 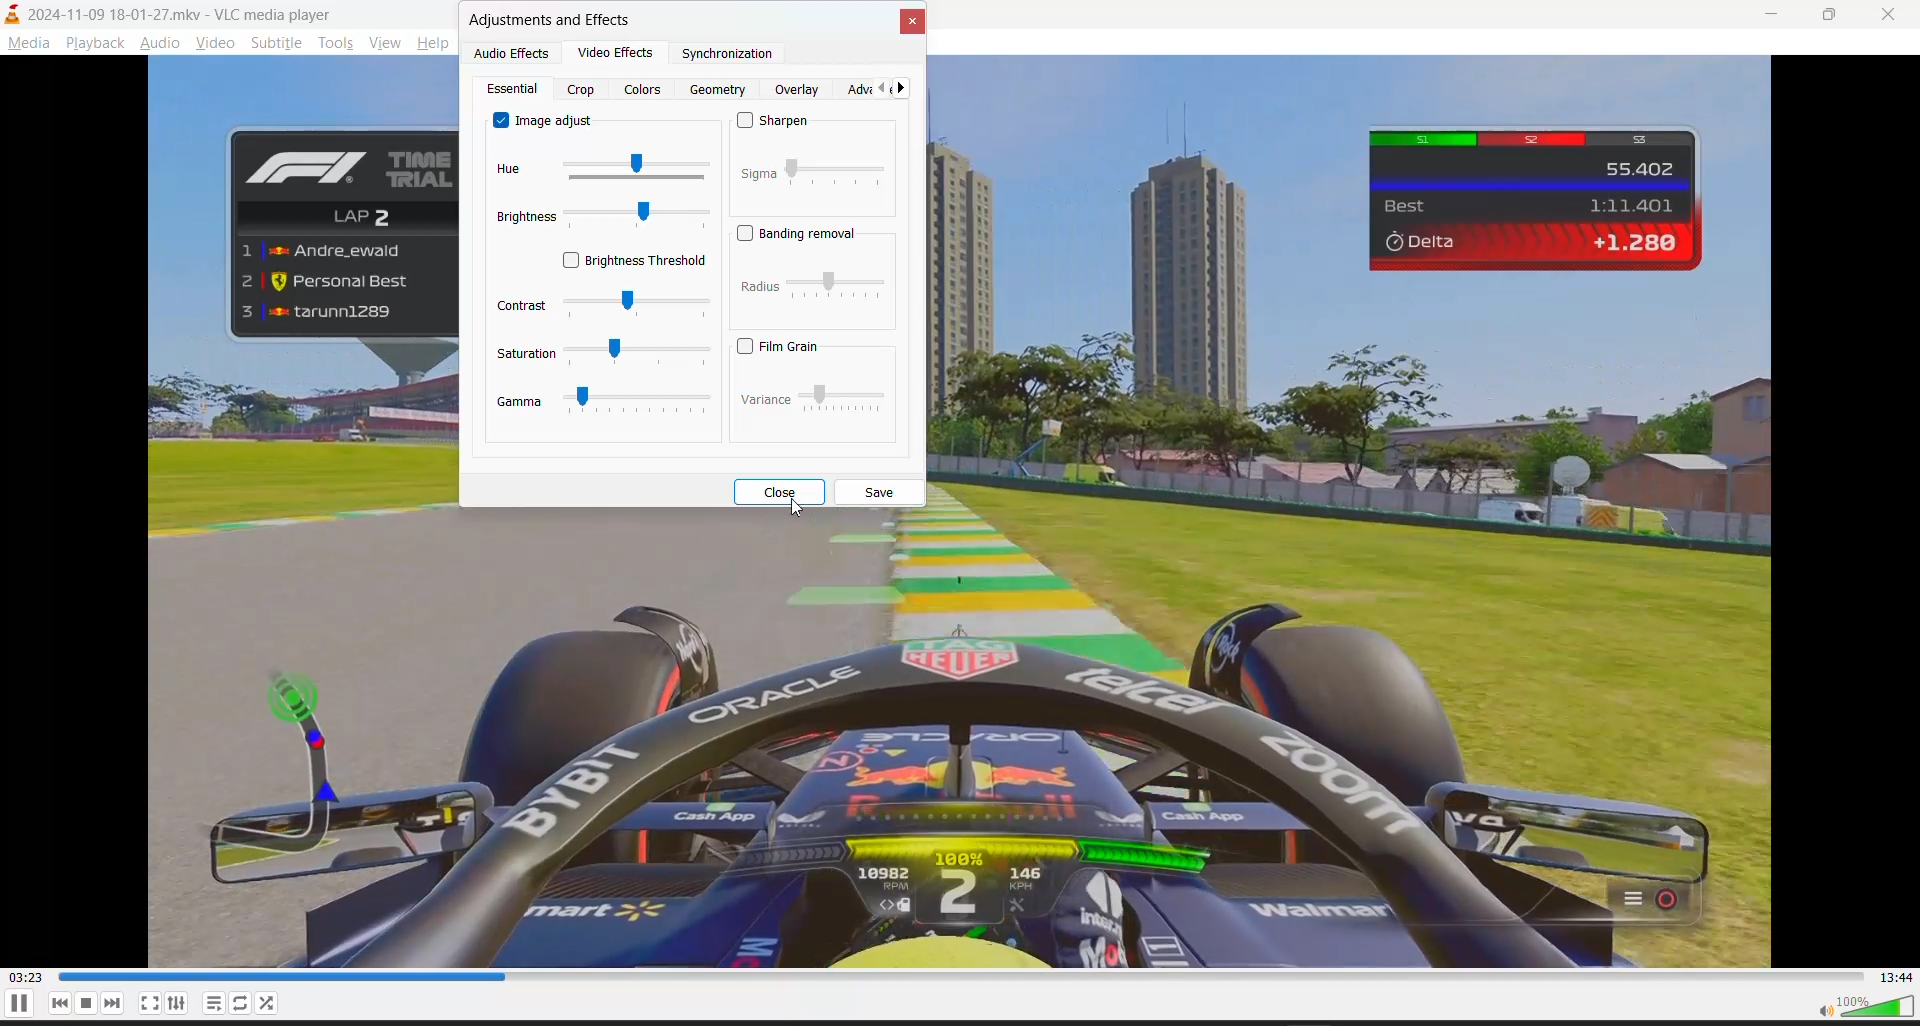 What do you see at coordinates (149, 1004) in the screenshot?
I see `fullscreen` at bounding box center [149, 1004].